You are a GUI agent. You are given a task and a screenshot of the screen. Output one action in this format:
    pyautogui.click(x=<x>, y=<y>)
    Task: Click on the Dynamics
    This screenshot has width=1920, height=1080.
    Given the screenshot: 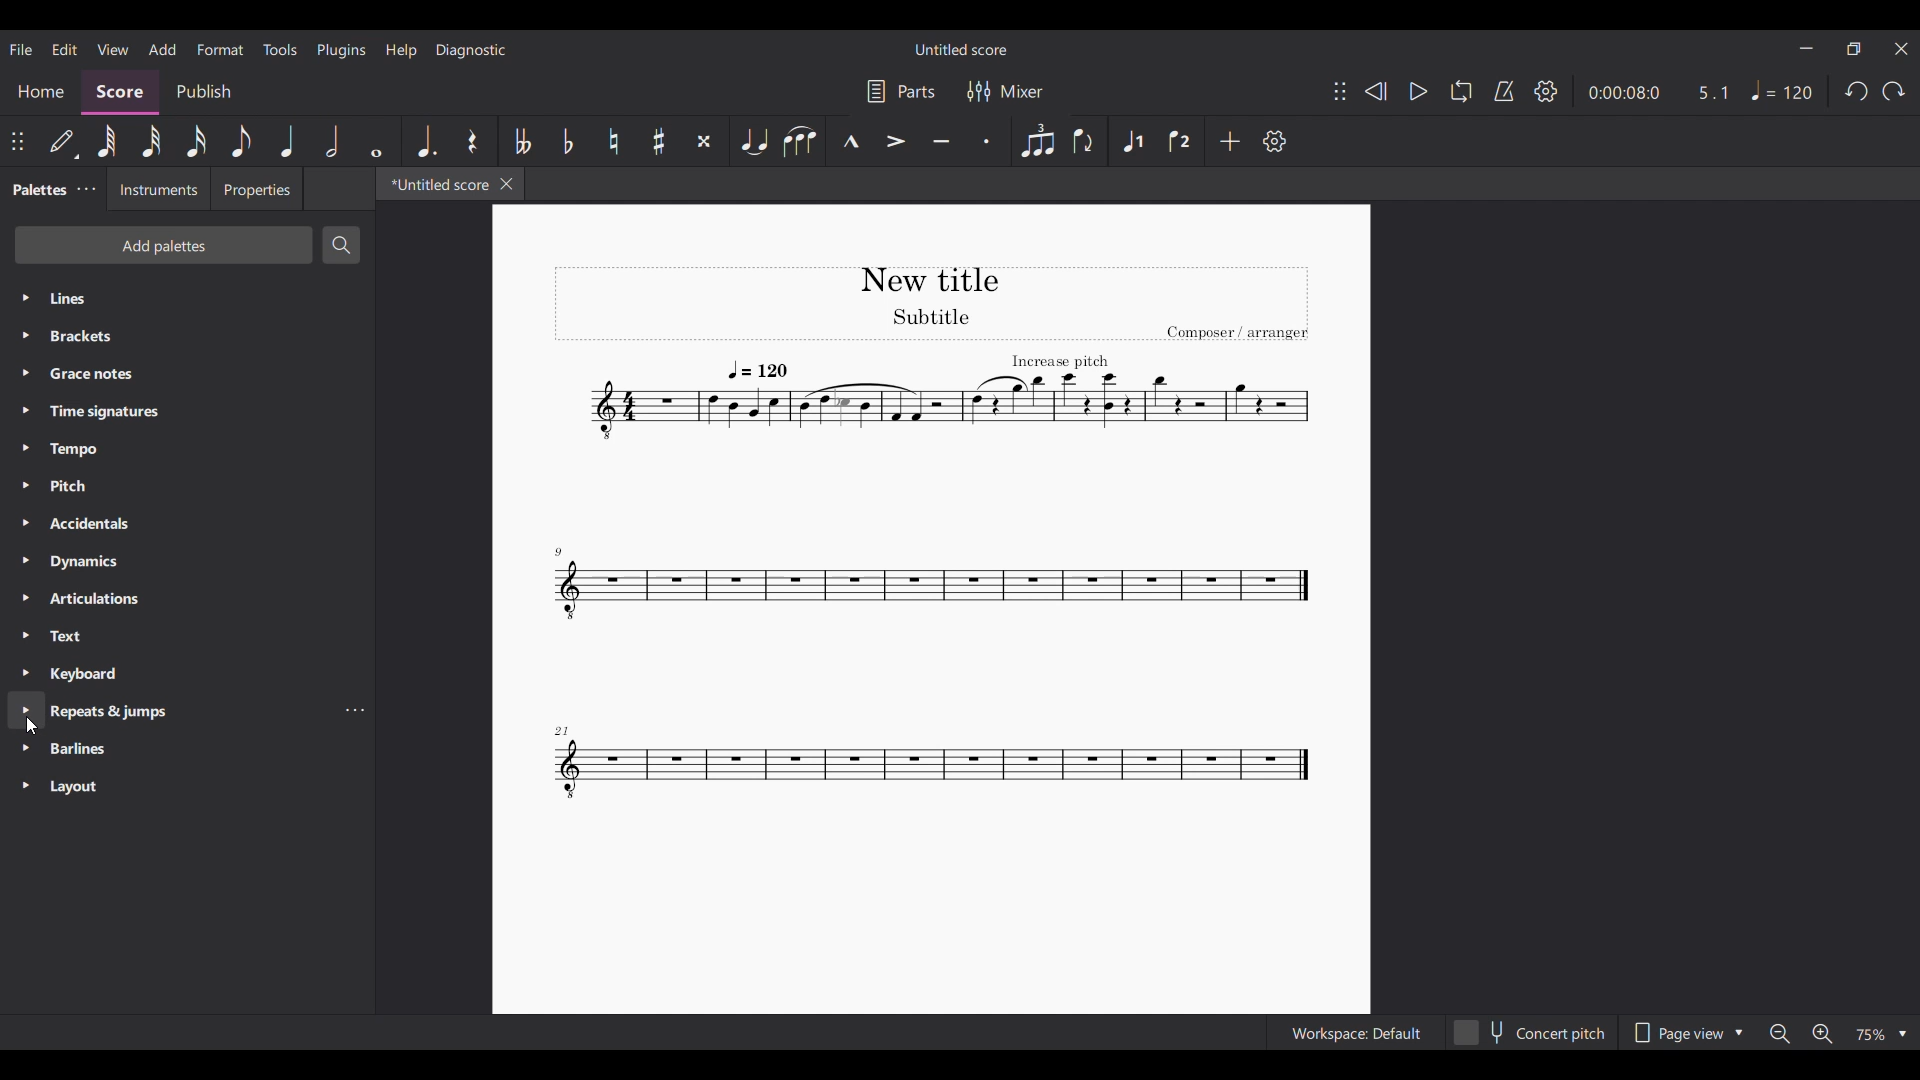 What is the action you would take?
    pyautogui.click(x=187, y=562)
    